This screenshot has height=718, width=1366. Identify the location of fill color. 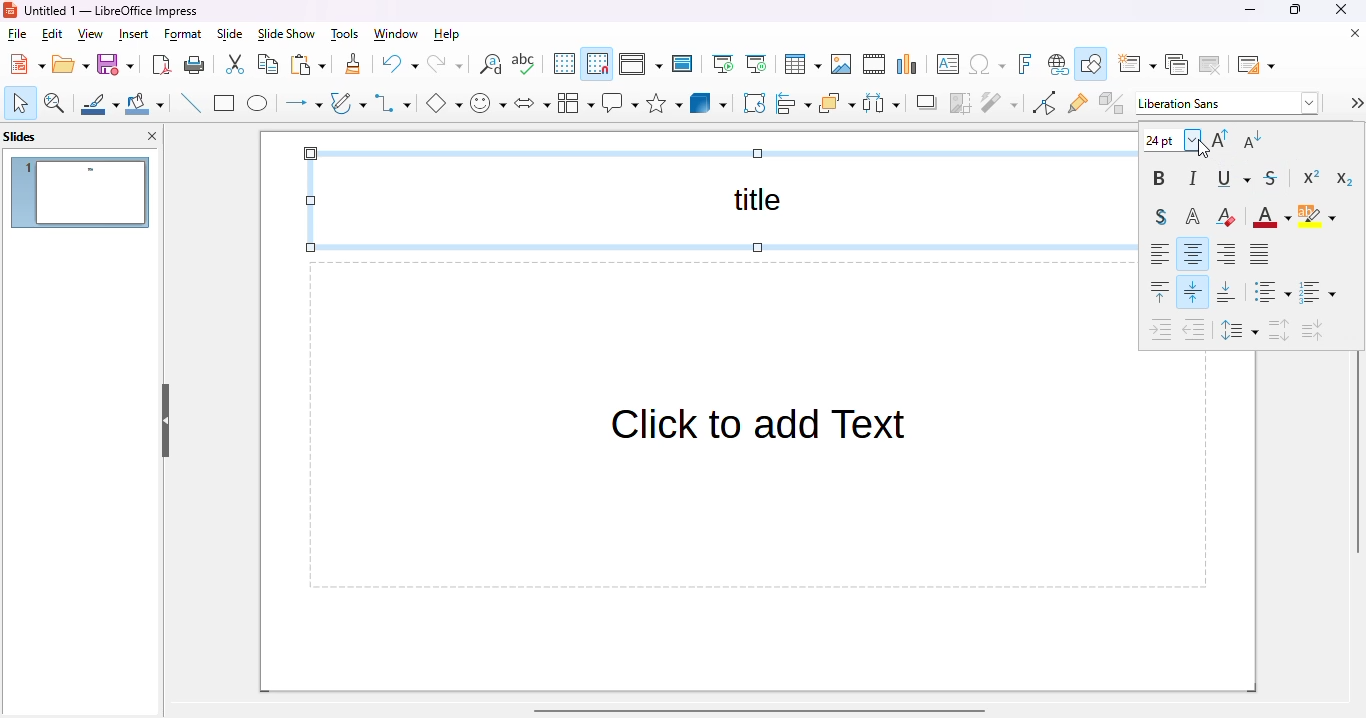
(145, 103).